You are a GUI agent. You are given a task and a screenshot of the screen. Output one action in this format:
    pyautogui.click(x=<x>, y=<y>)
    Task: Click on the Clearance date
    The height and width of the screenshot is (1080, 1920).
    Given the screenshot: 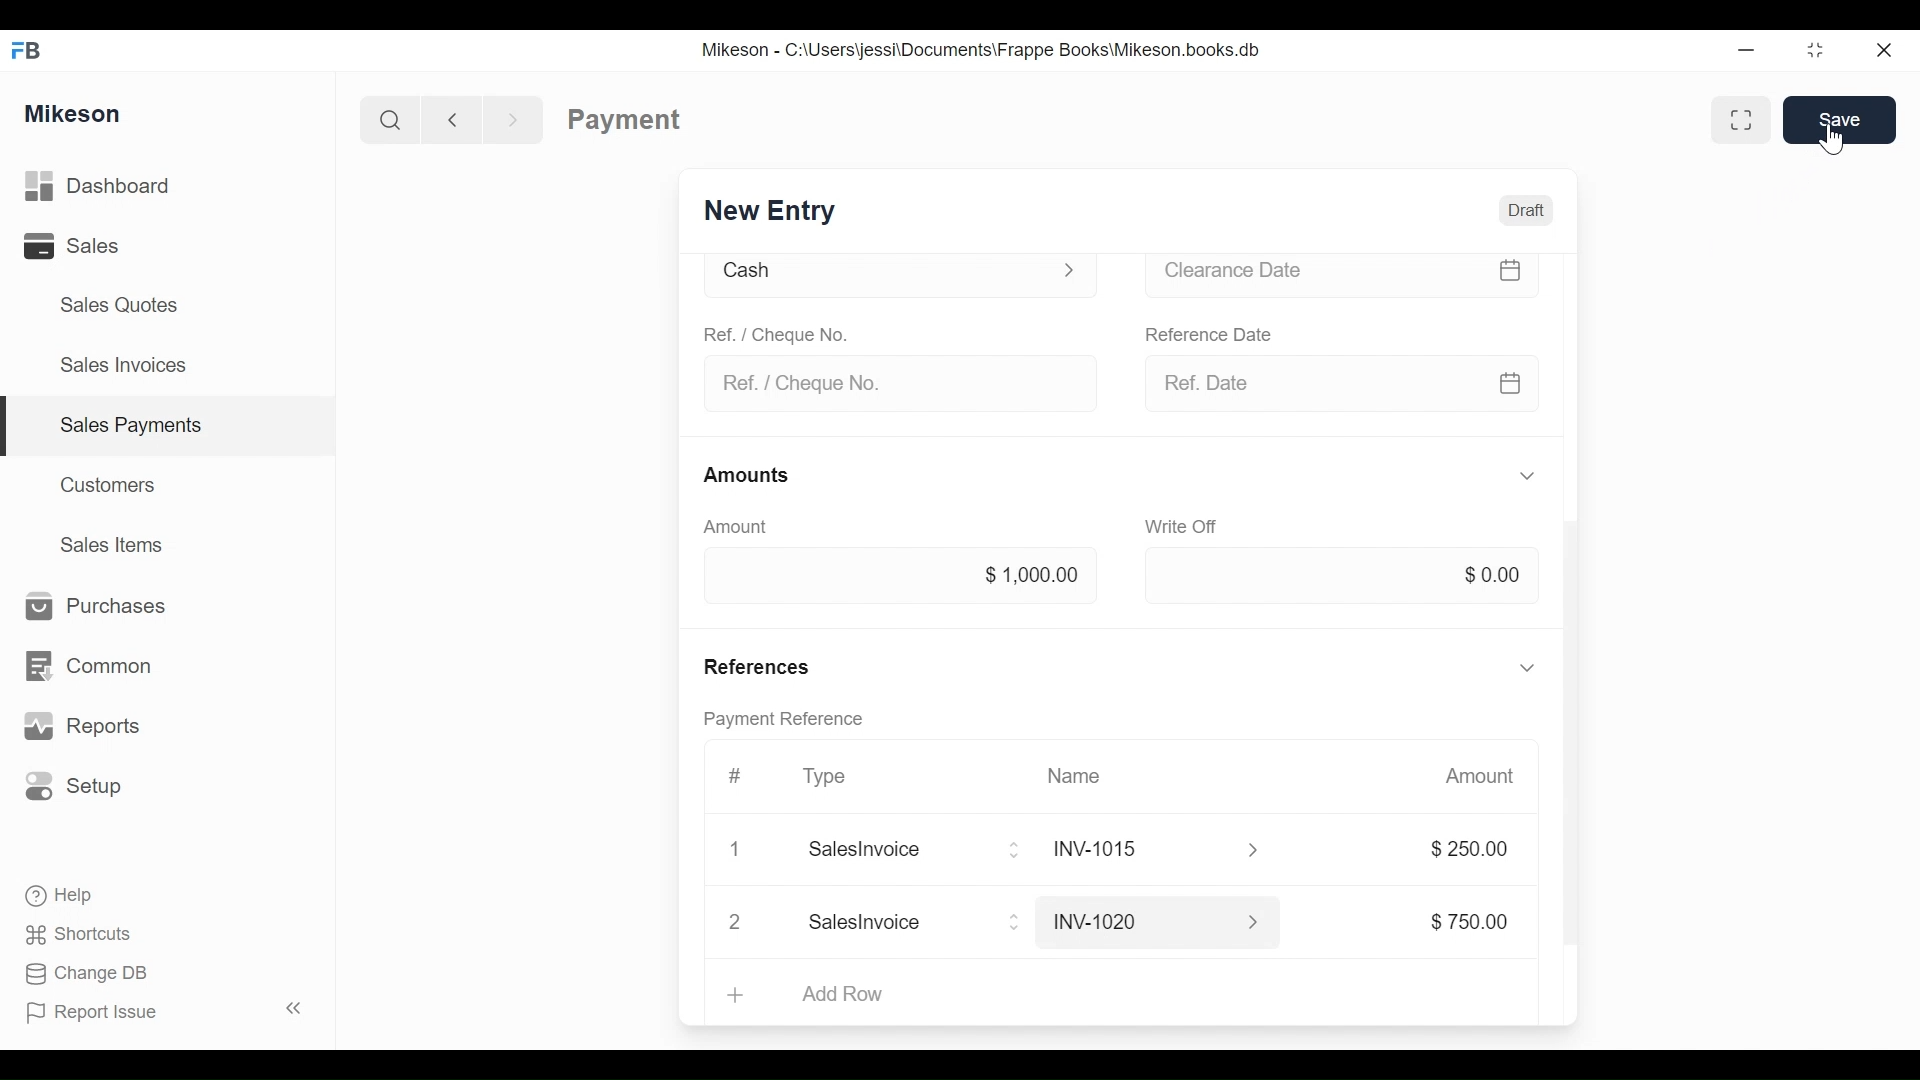 What is the action you would take?
    pyautogui.click(x=1338, y=275)
    